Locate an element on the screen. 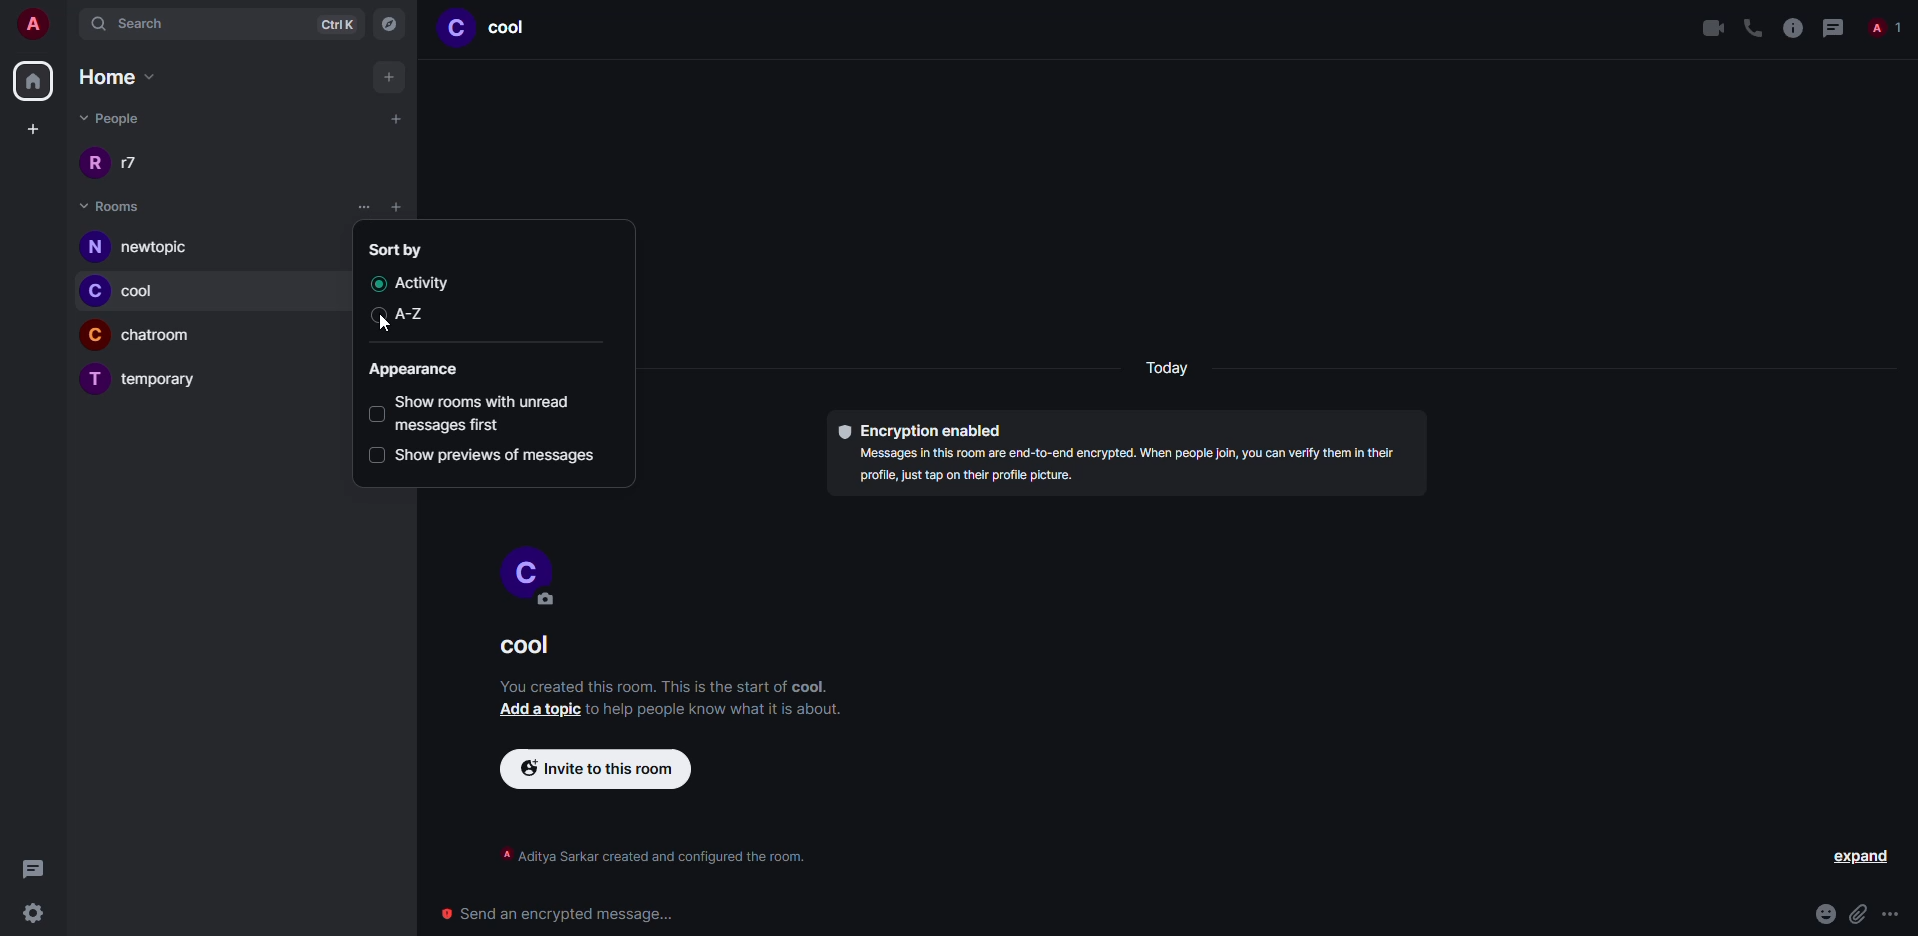 The image size is (1918, 936). profile is located at coordinates (93, 247).